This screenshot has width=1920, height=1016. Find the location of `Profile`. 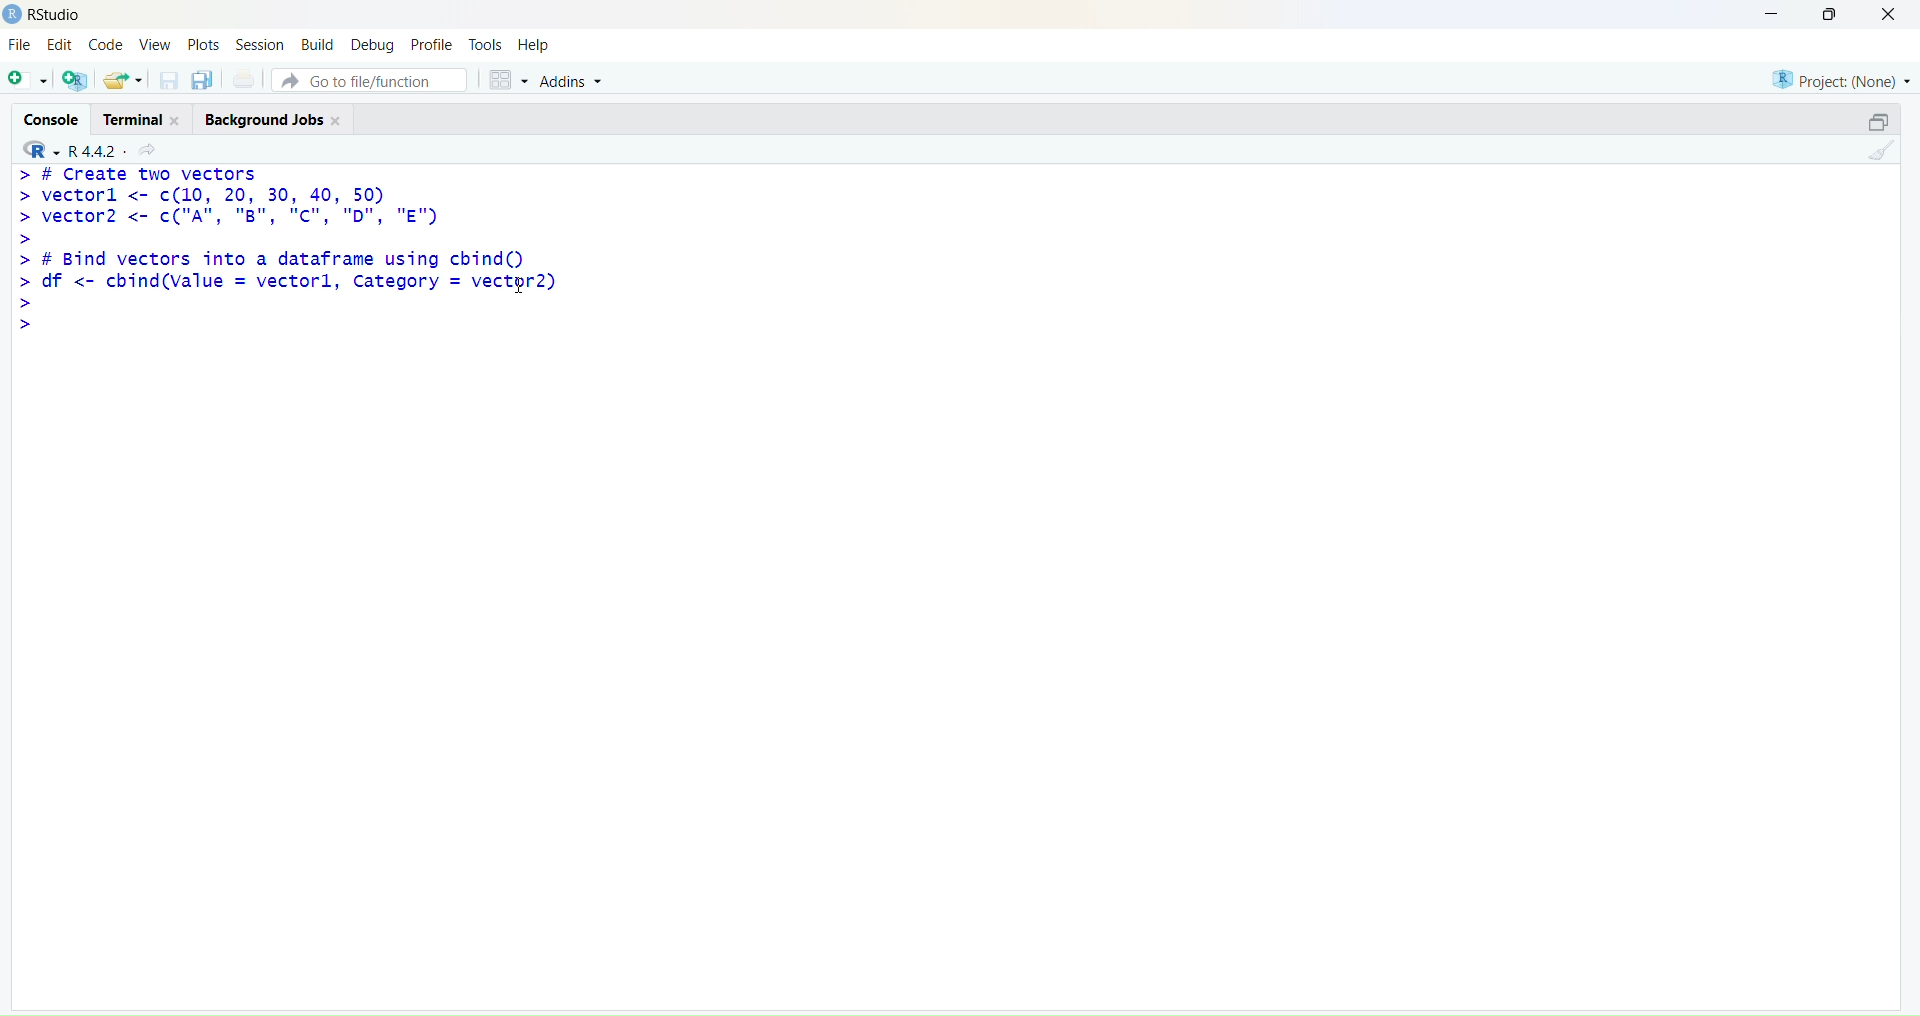

Profile is located at coordinates (431, 43).